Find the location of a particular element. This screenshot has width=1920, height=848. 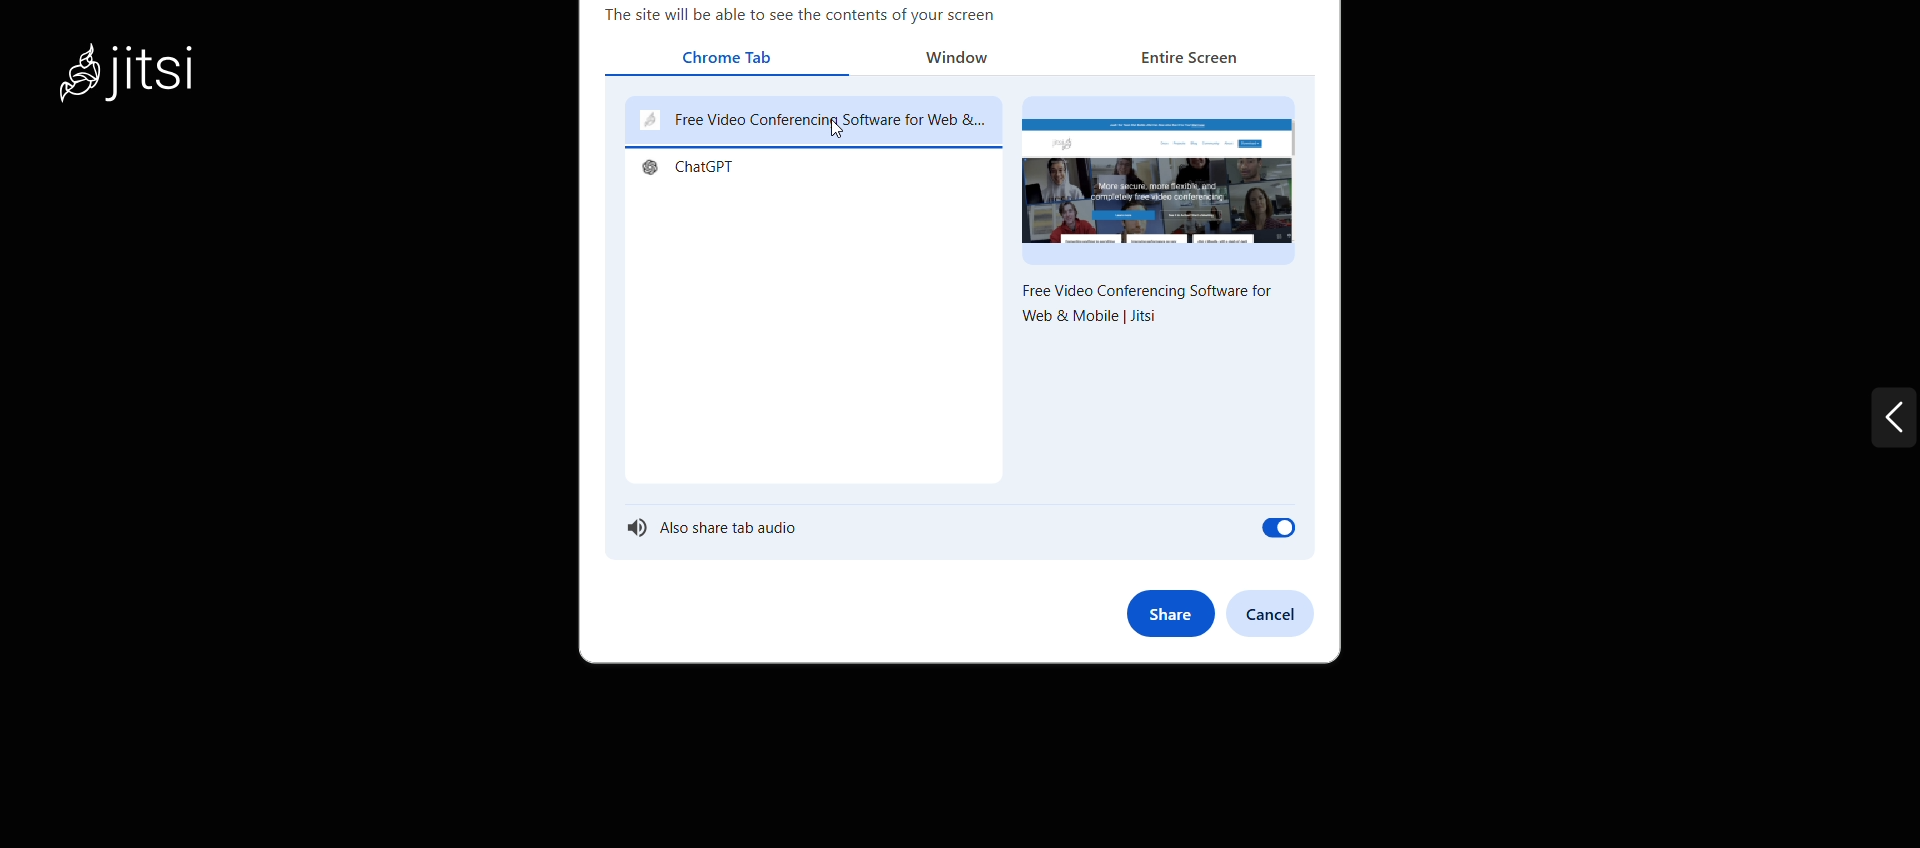

The site will be able to see the contents of your screen is located at coordinates (805, 15).